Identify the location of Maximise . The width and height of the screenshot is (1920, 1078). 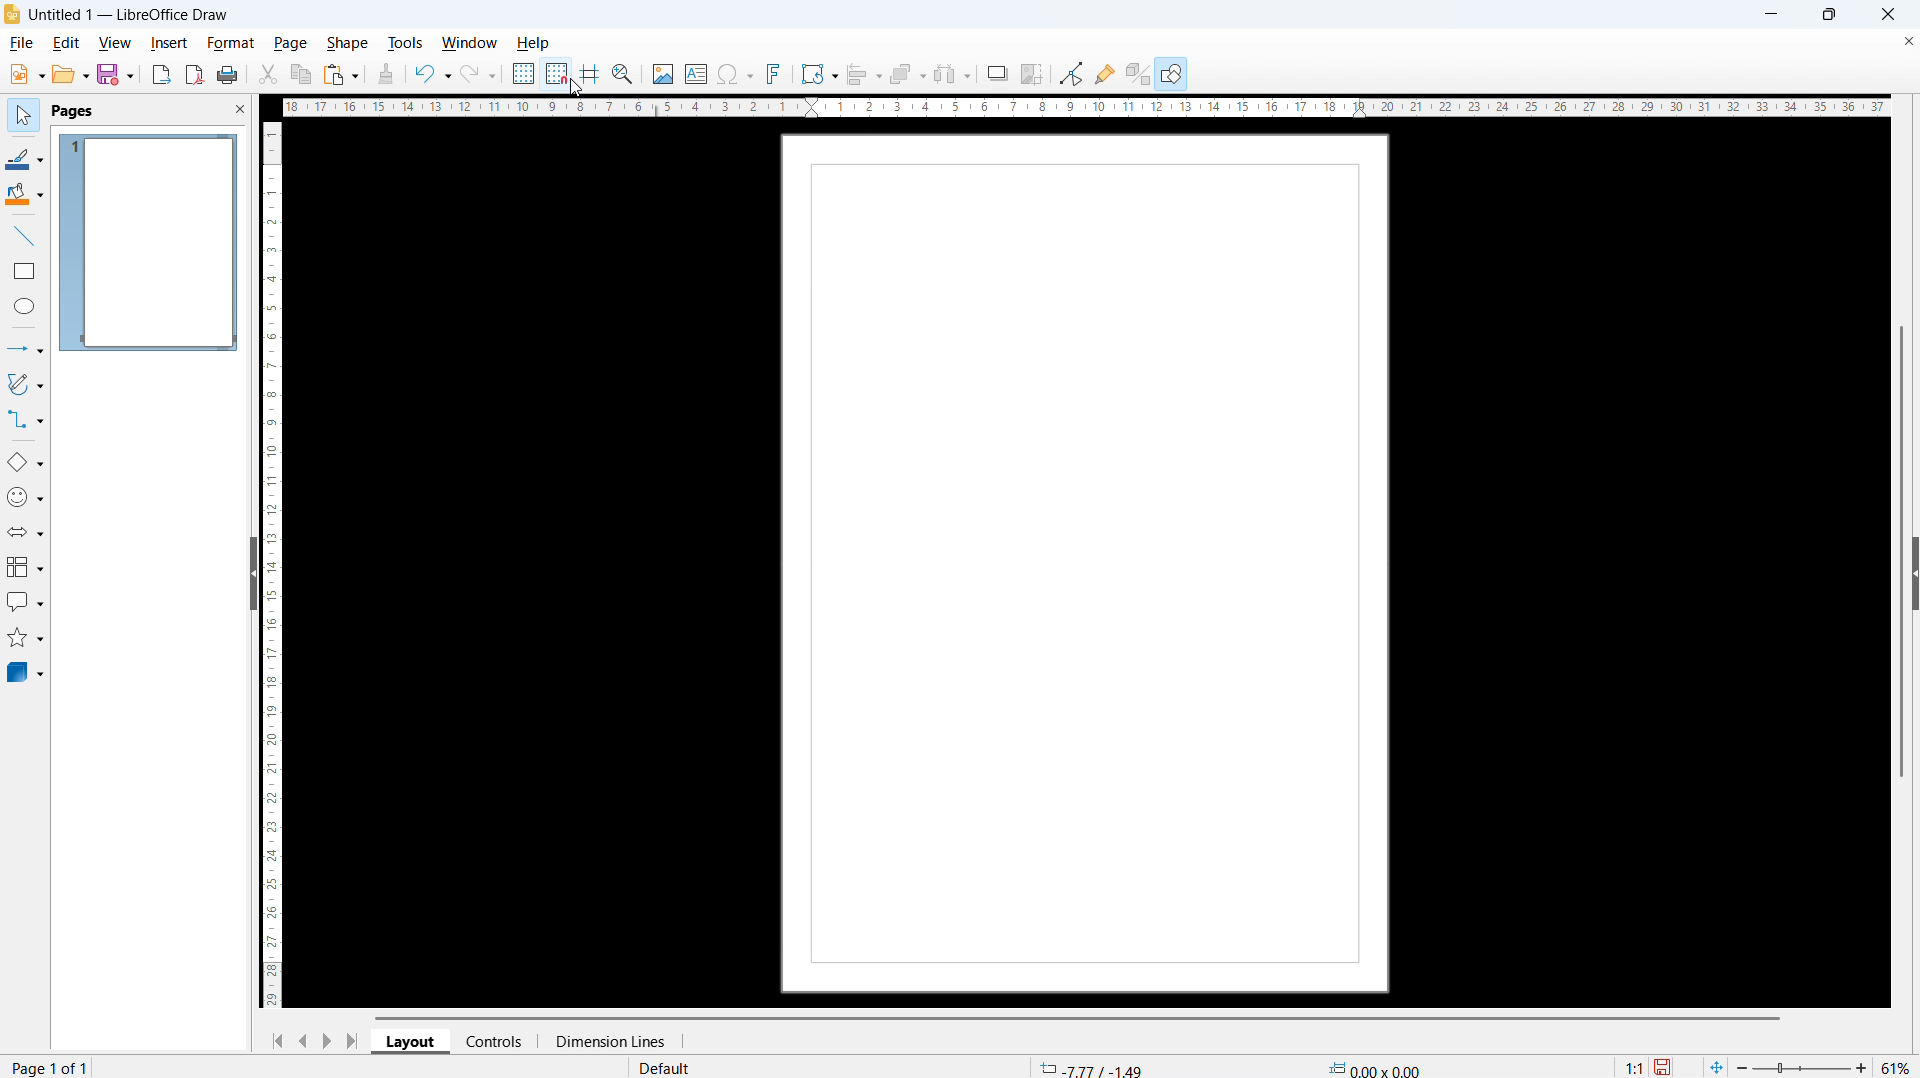
(1829, 15).